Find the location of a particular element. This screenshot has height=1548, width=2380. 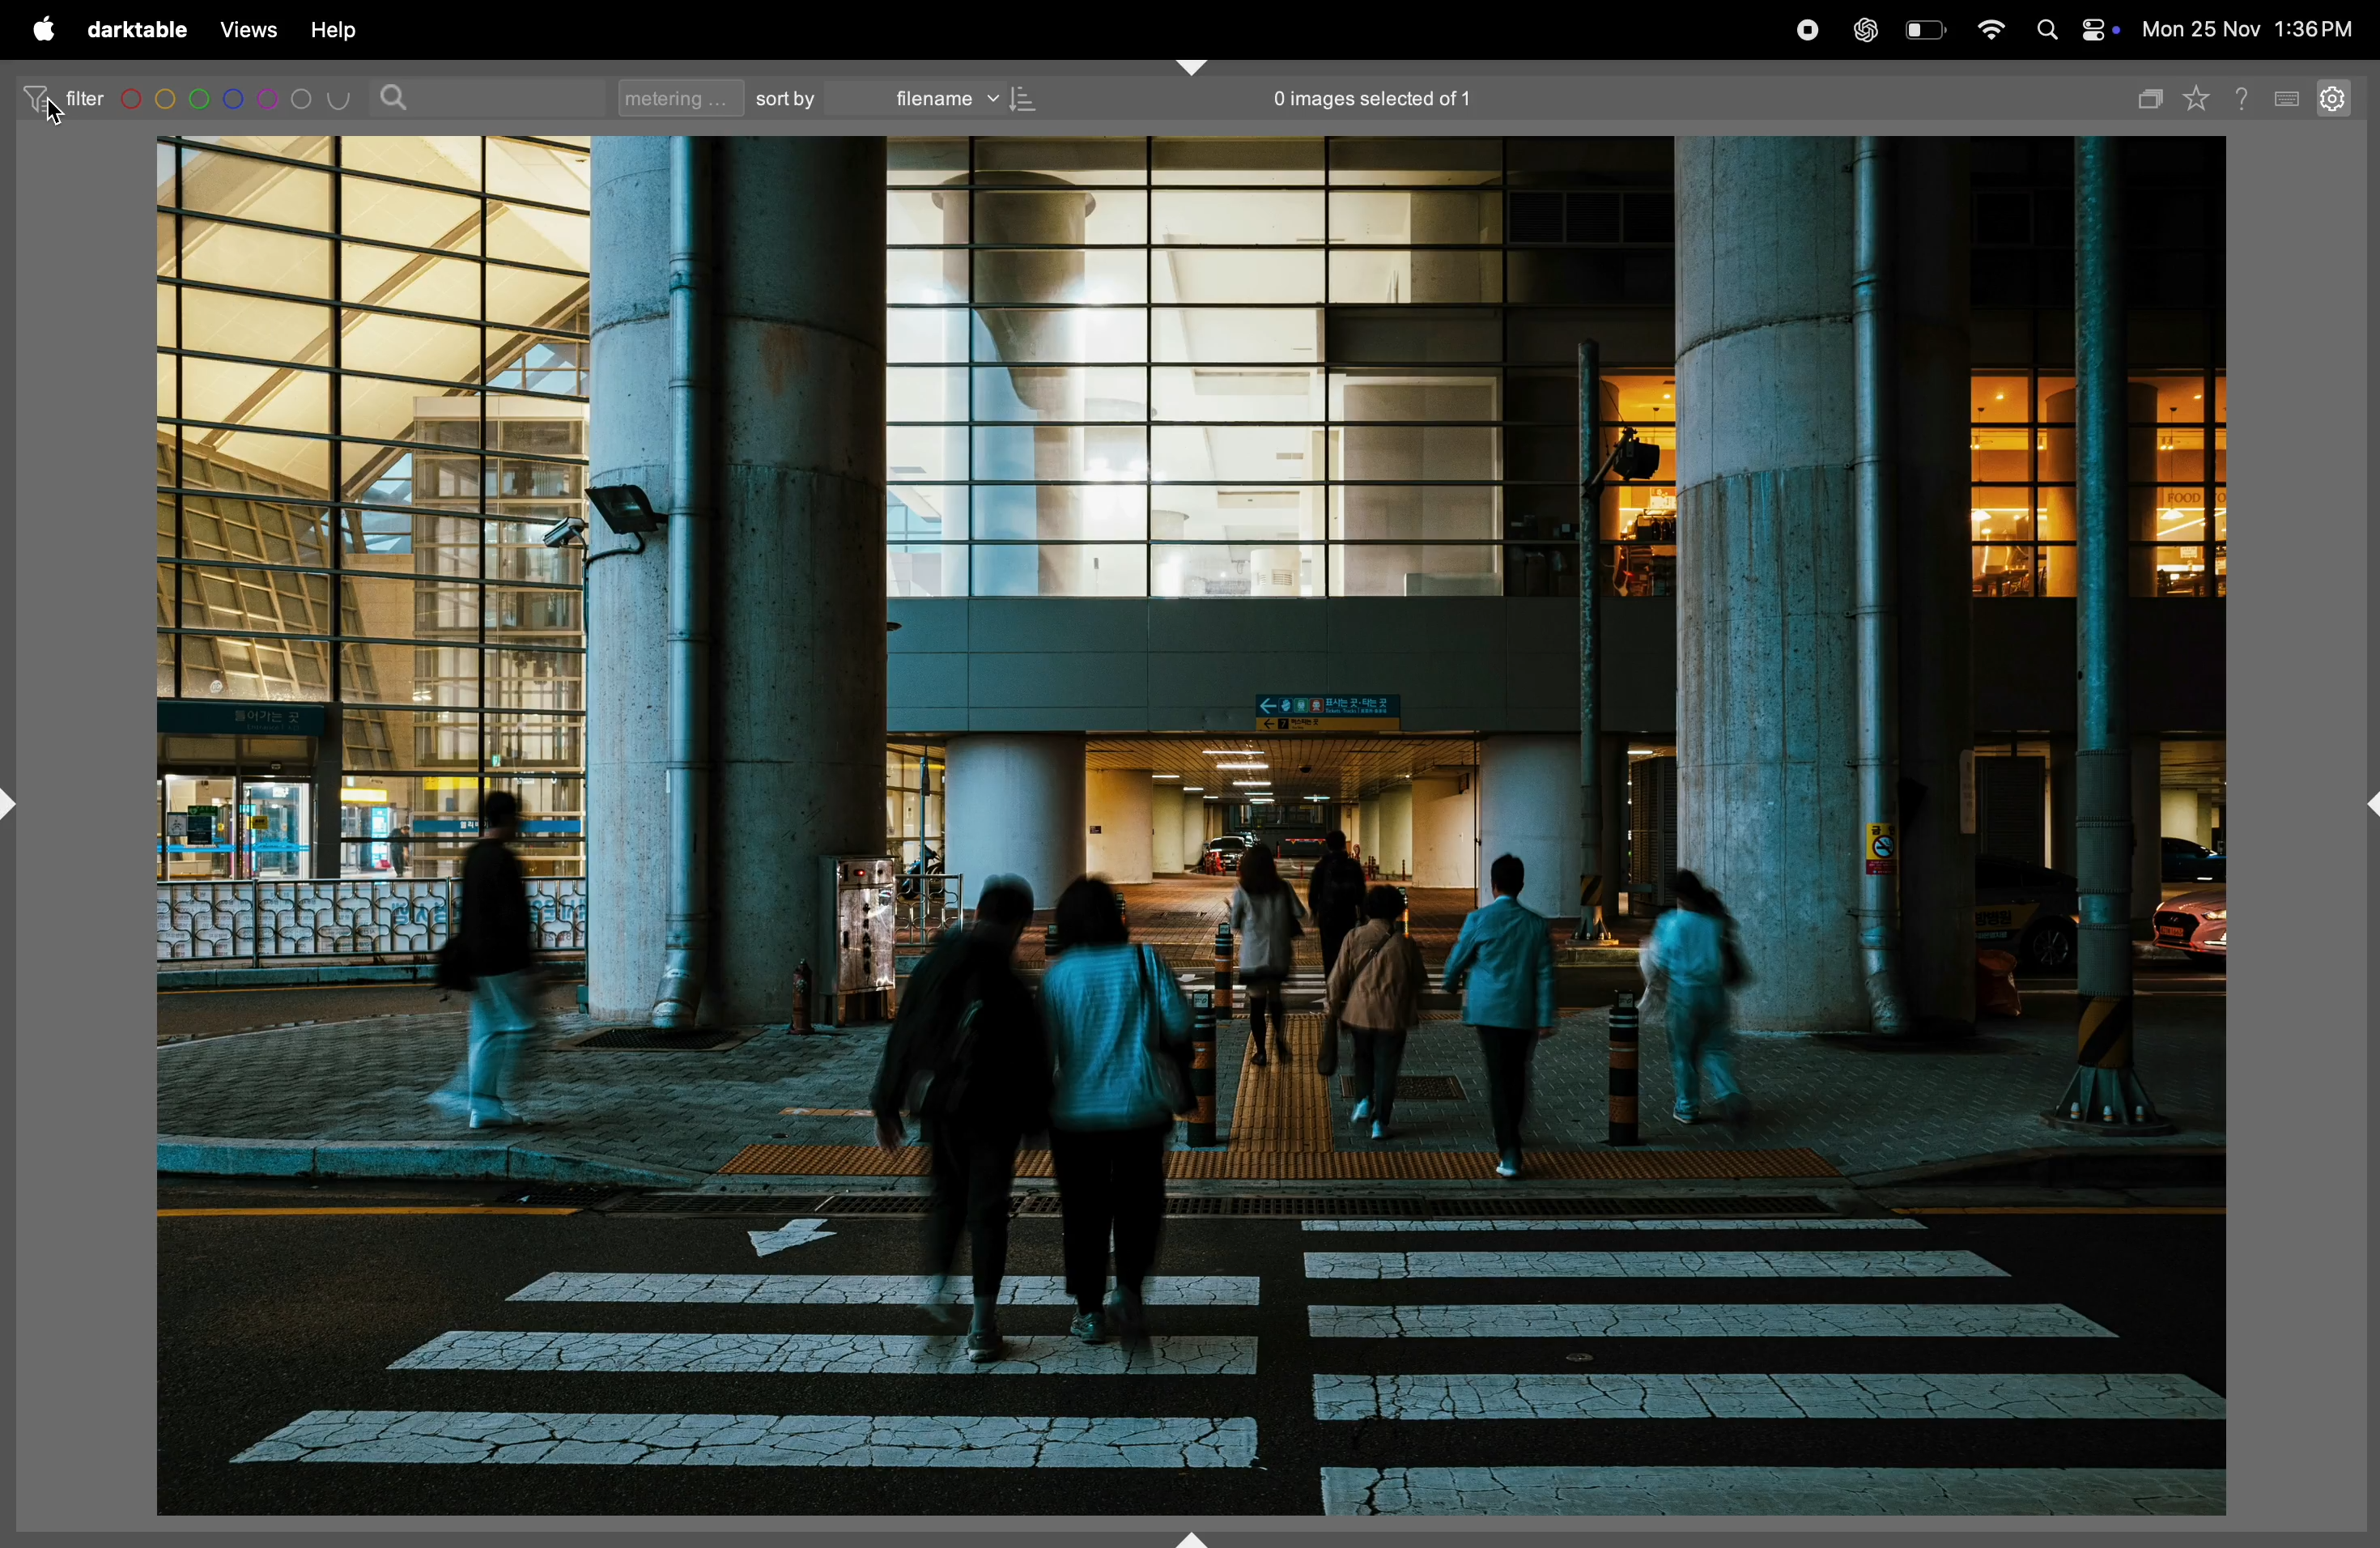

no of images selected is located at coordinates (1370, 100).